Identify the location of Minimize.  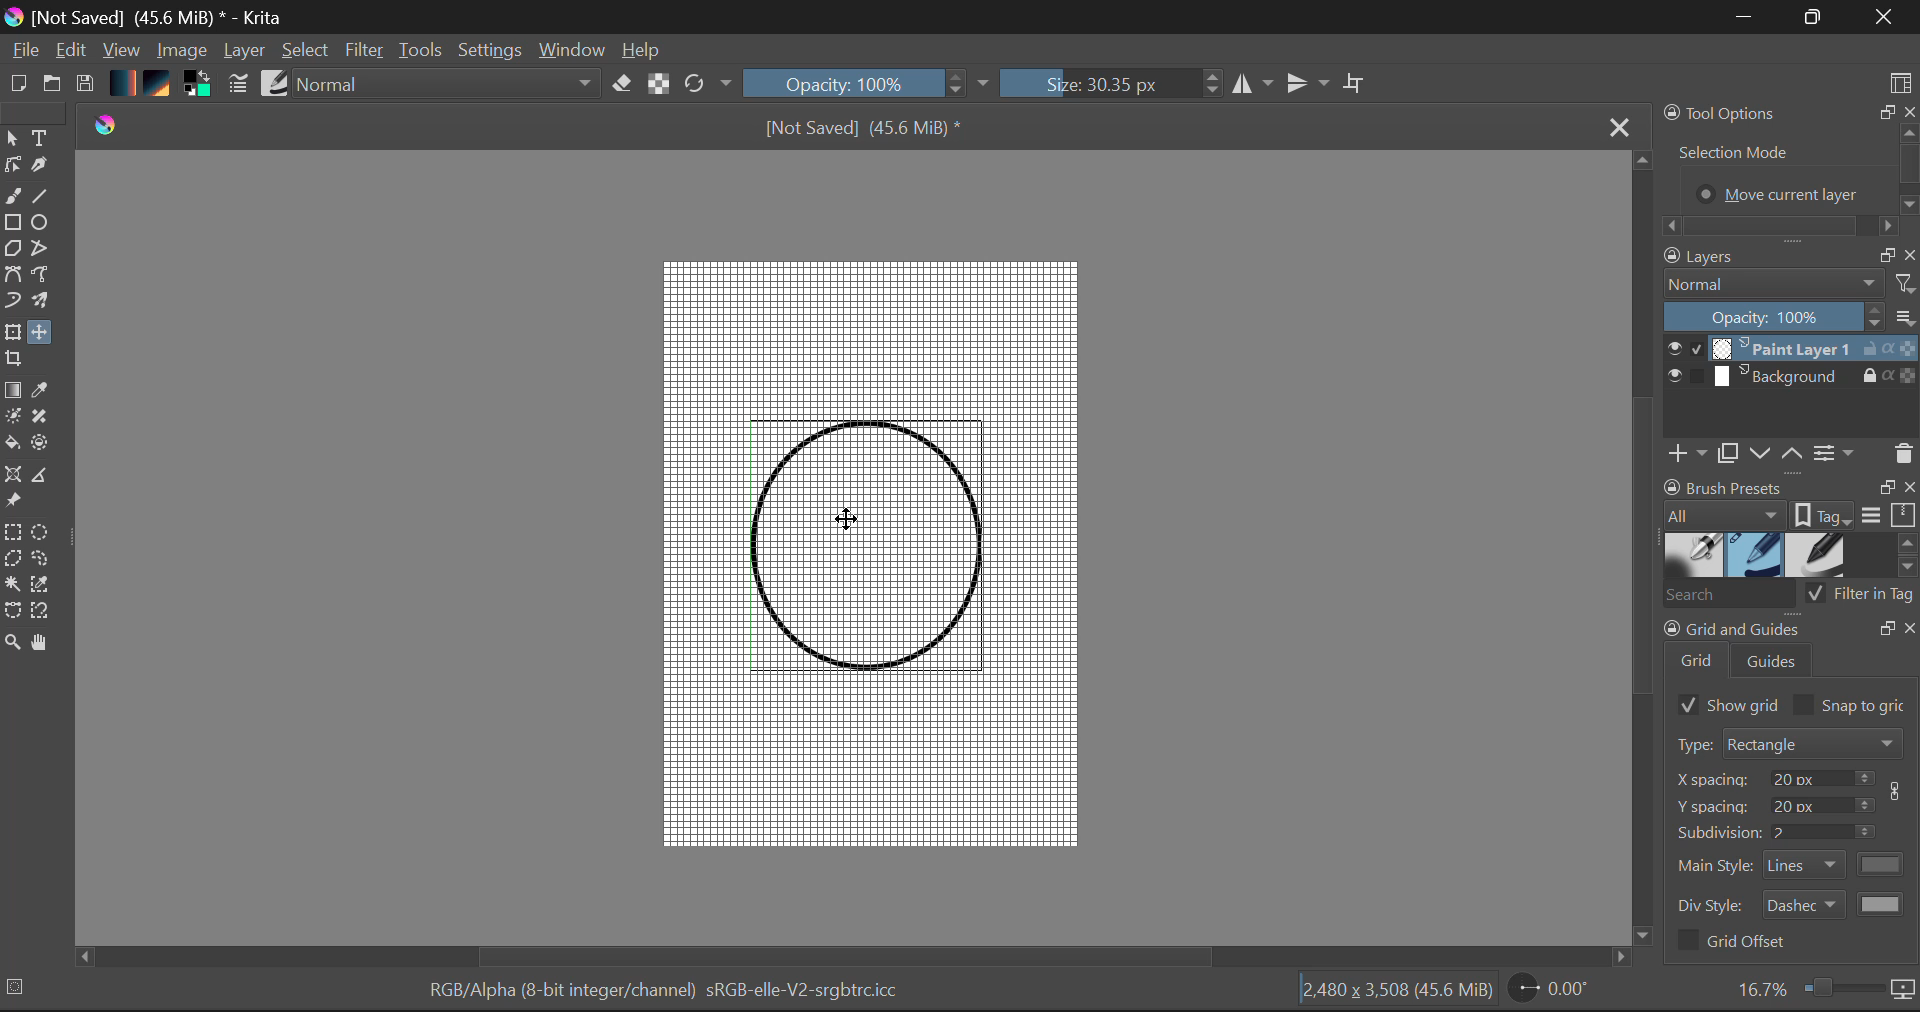
(1814, 17).